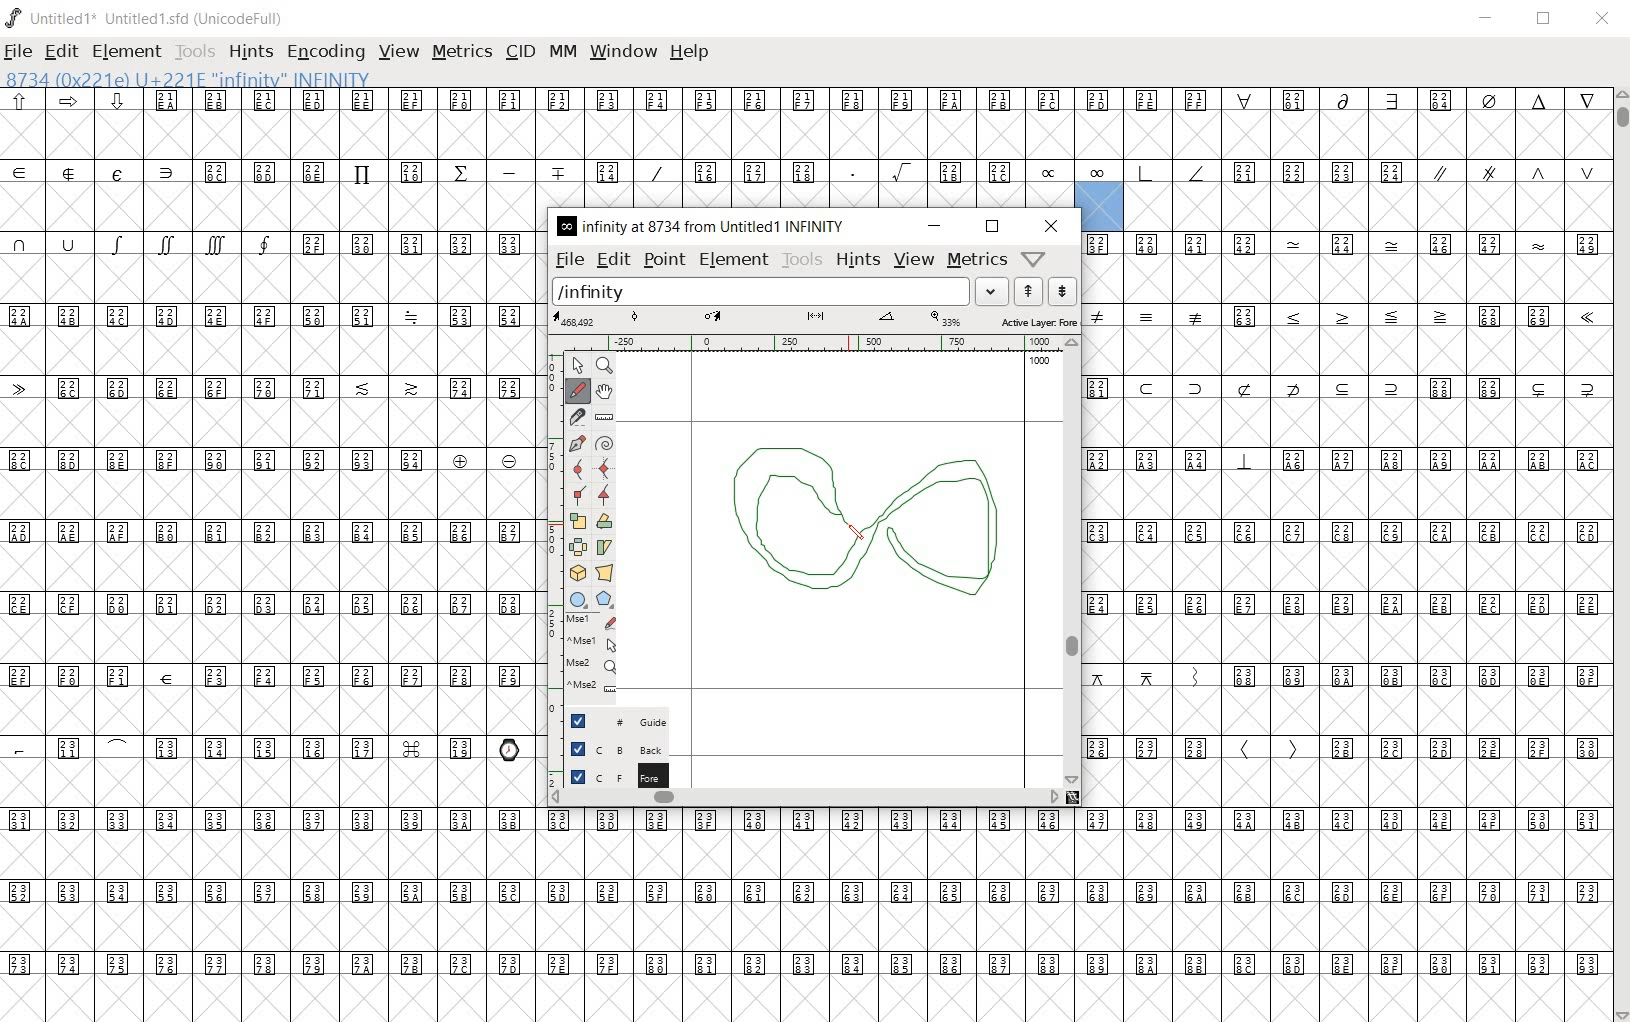  I want to click on help, so click(690, 51).